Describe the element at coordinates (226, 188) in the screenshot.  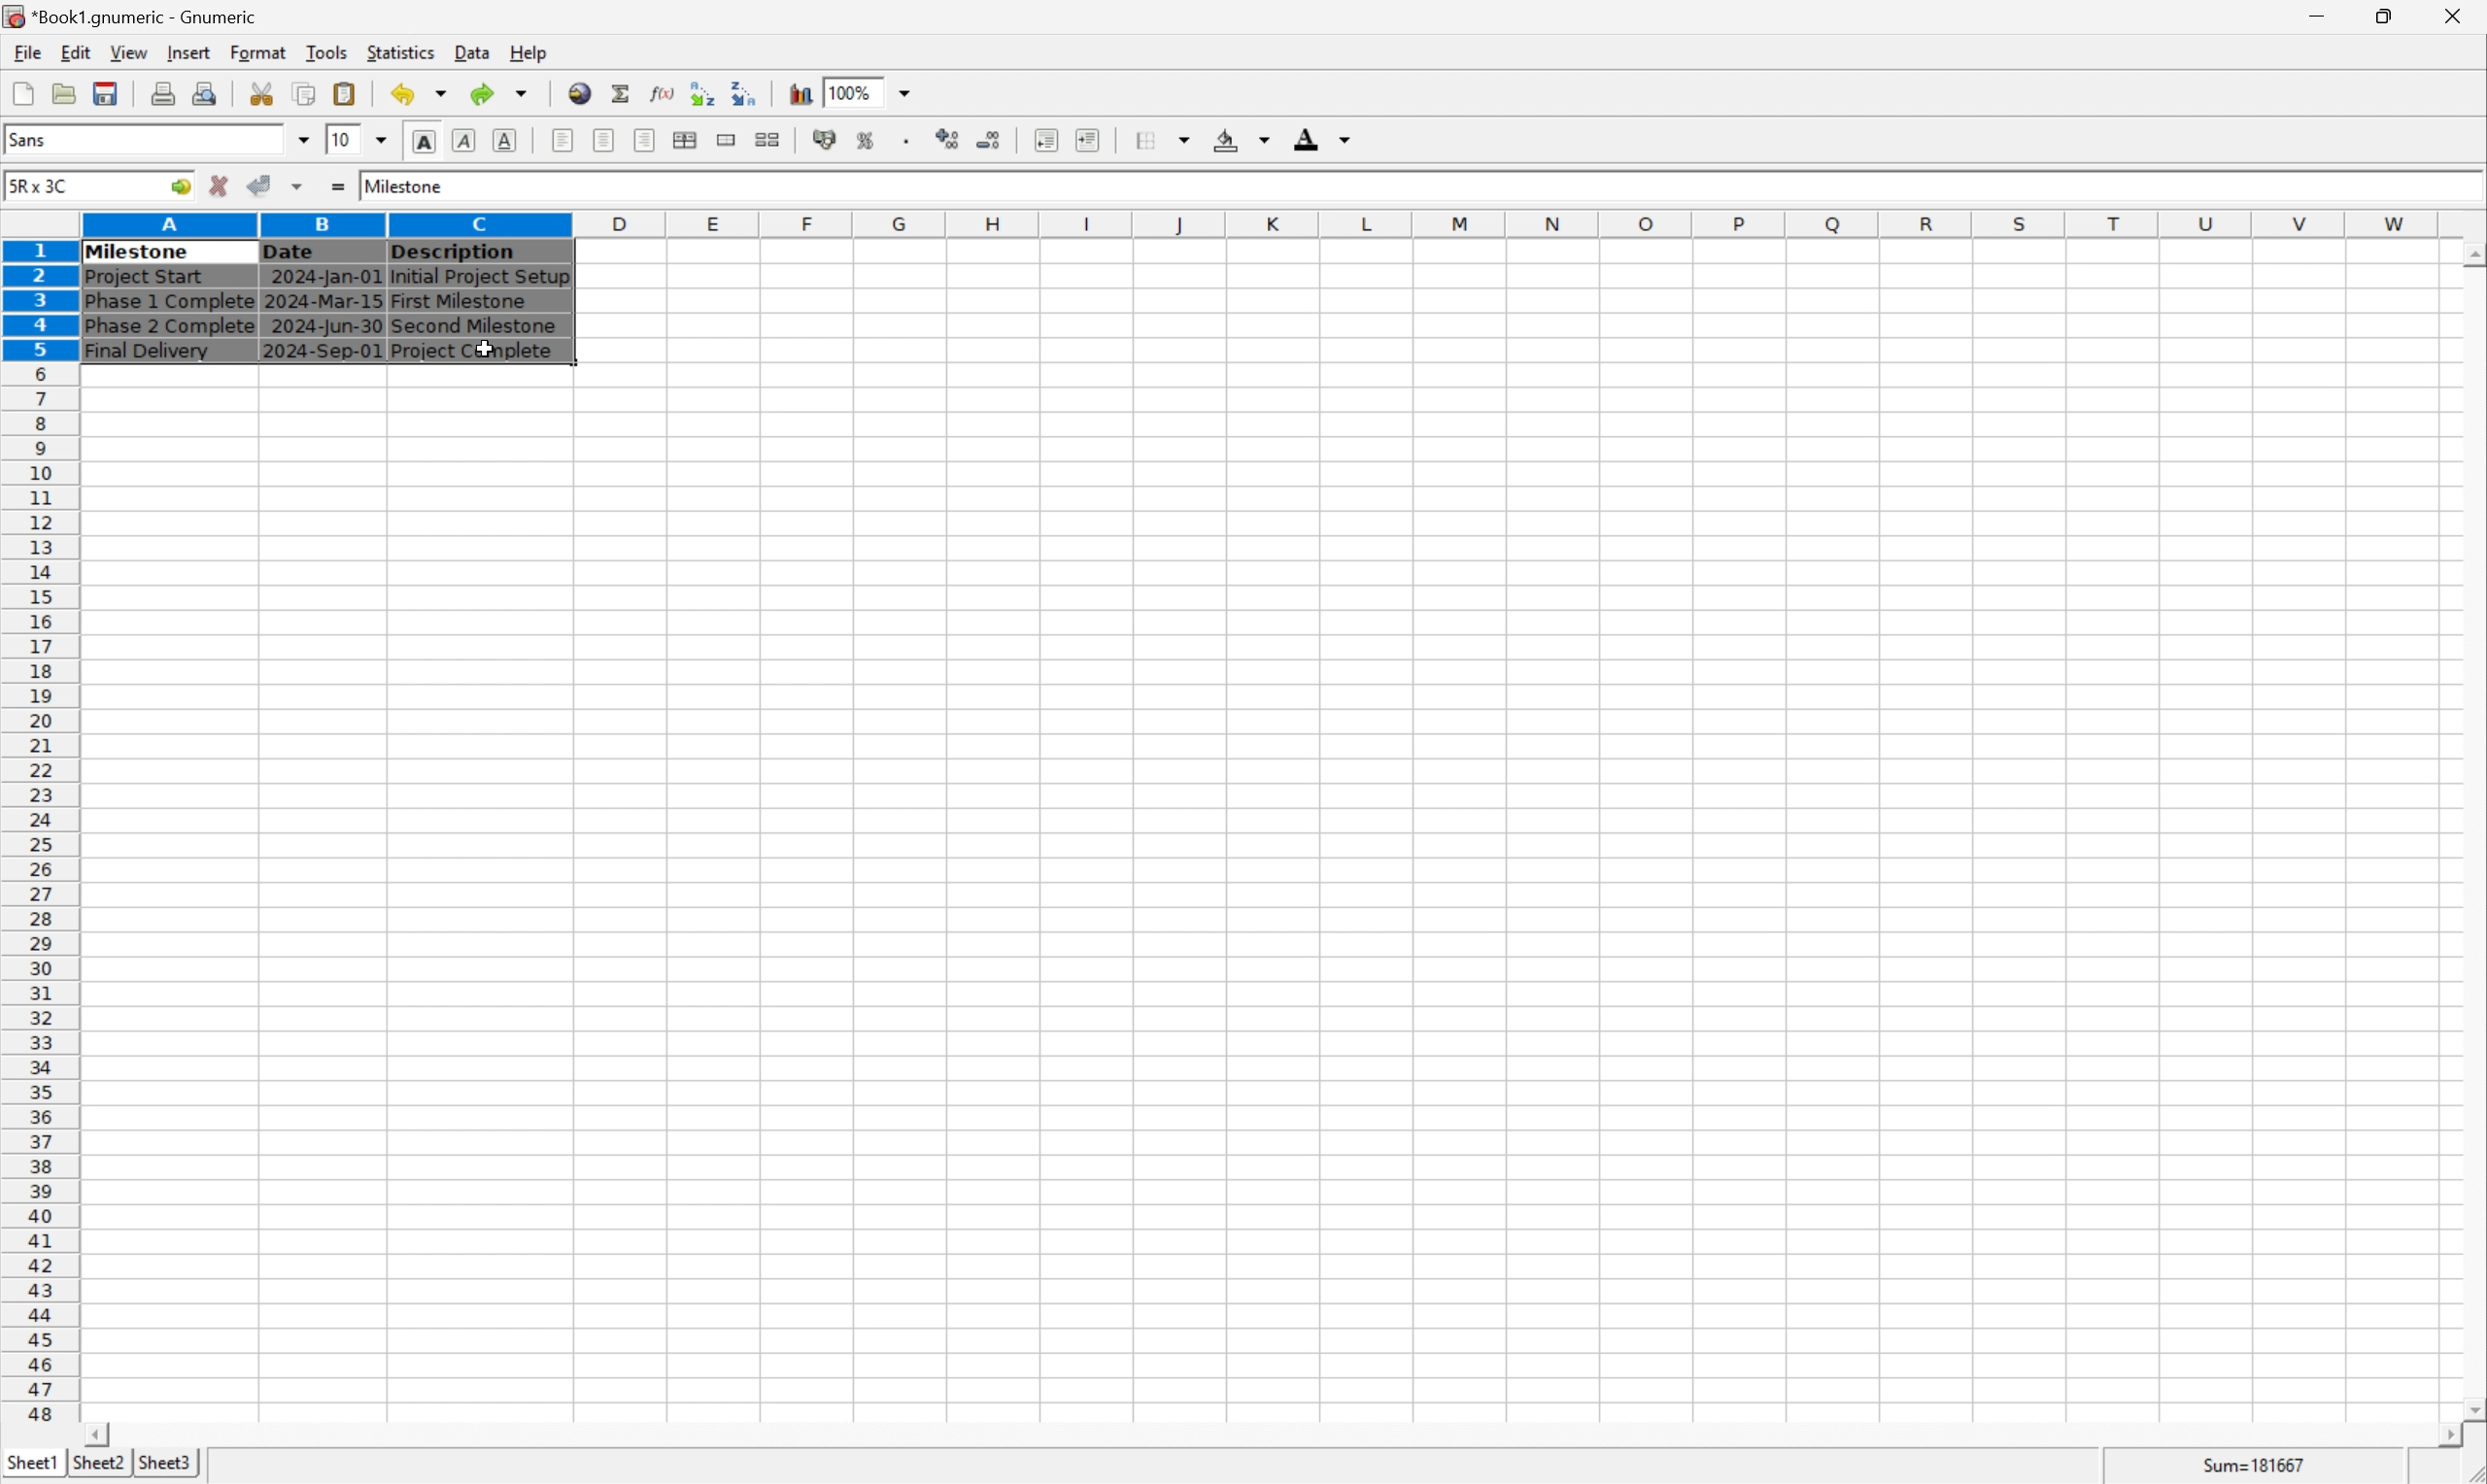
I see `cancel changes` at that location.